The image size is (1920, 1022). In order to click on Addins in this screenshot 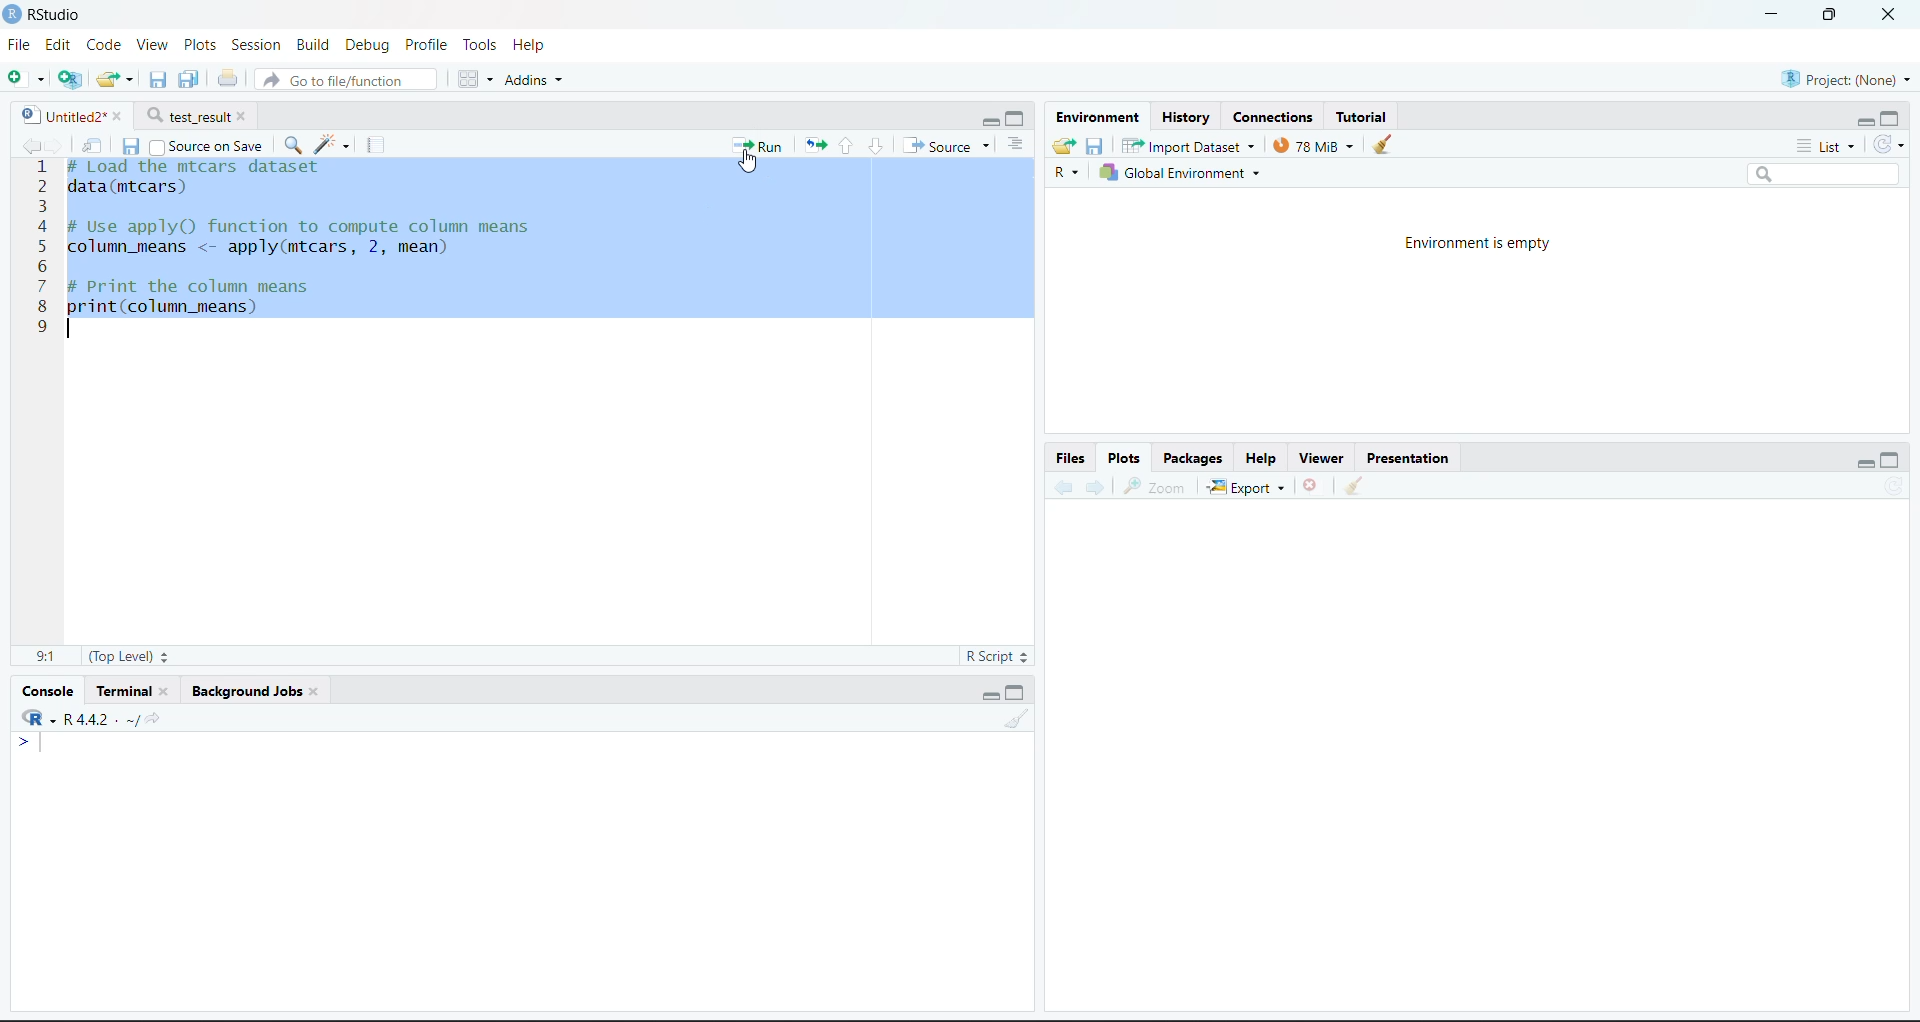, I will do `click(536, 80)`.